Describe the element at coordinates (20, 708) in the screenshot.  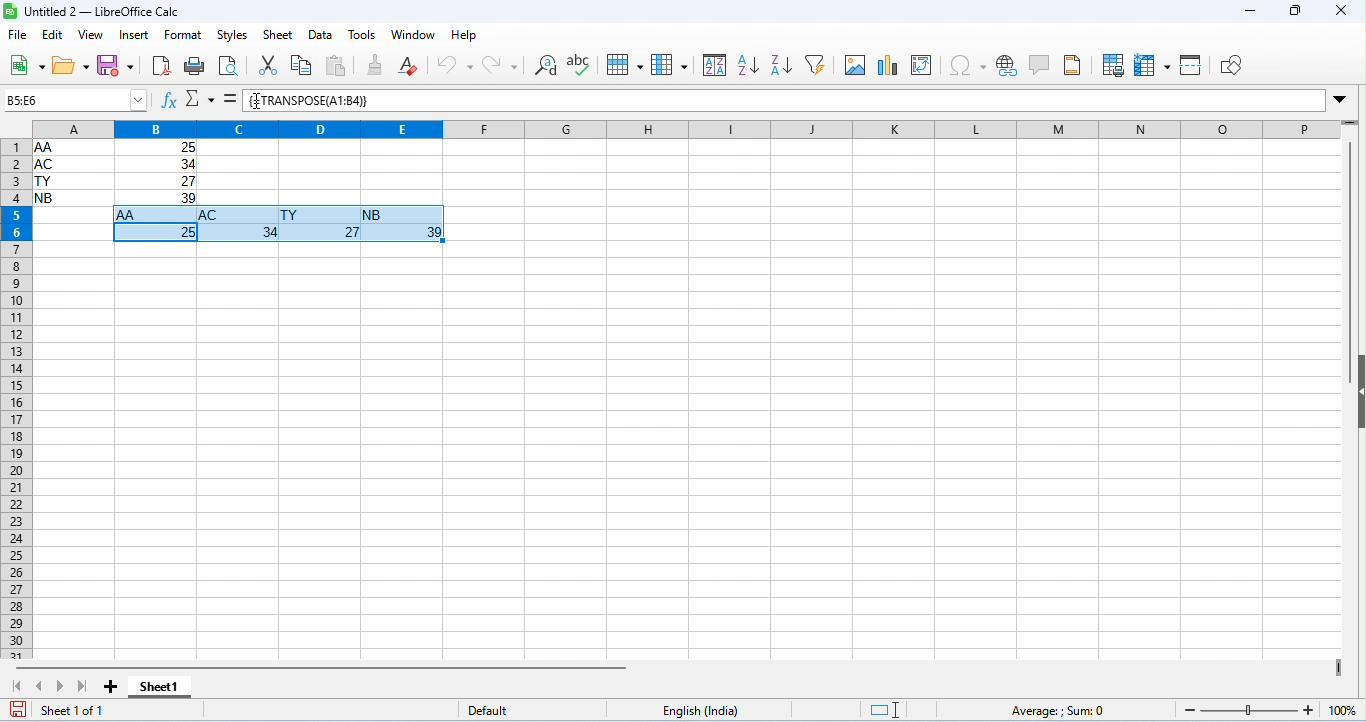
I see `save` at that location.